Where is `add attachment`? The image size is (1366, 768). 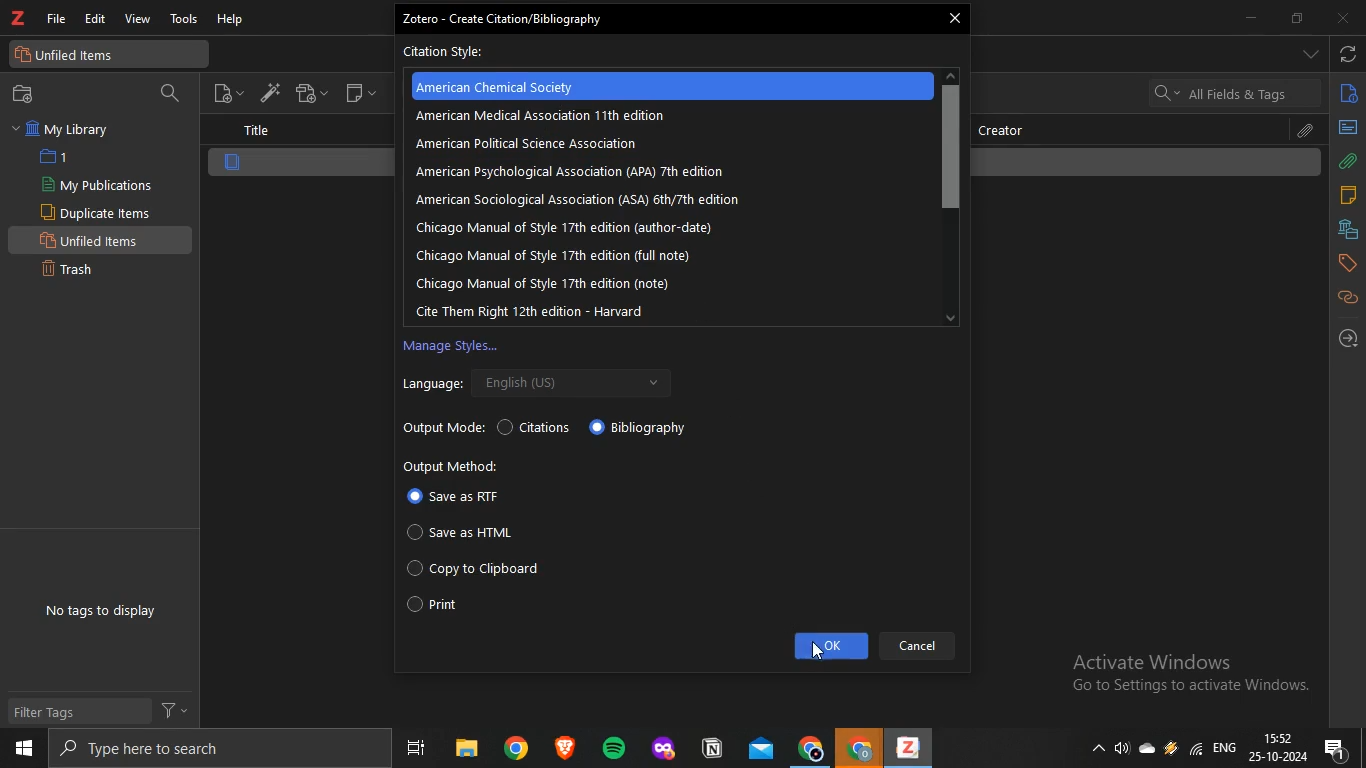
add attachment is located at coordinates (313, 93).